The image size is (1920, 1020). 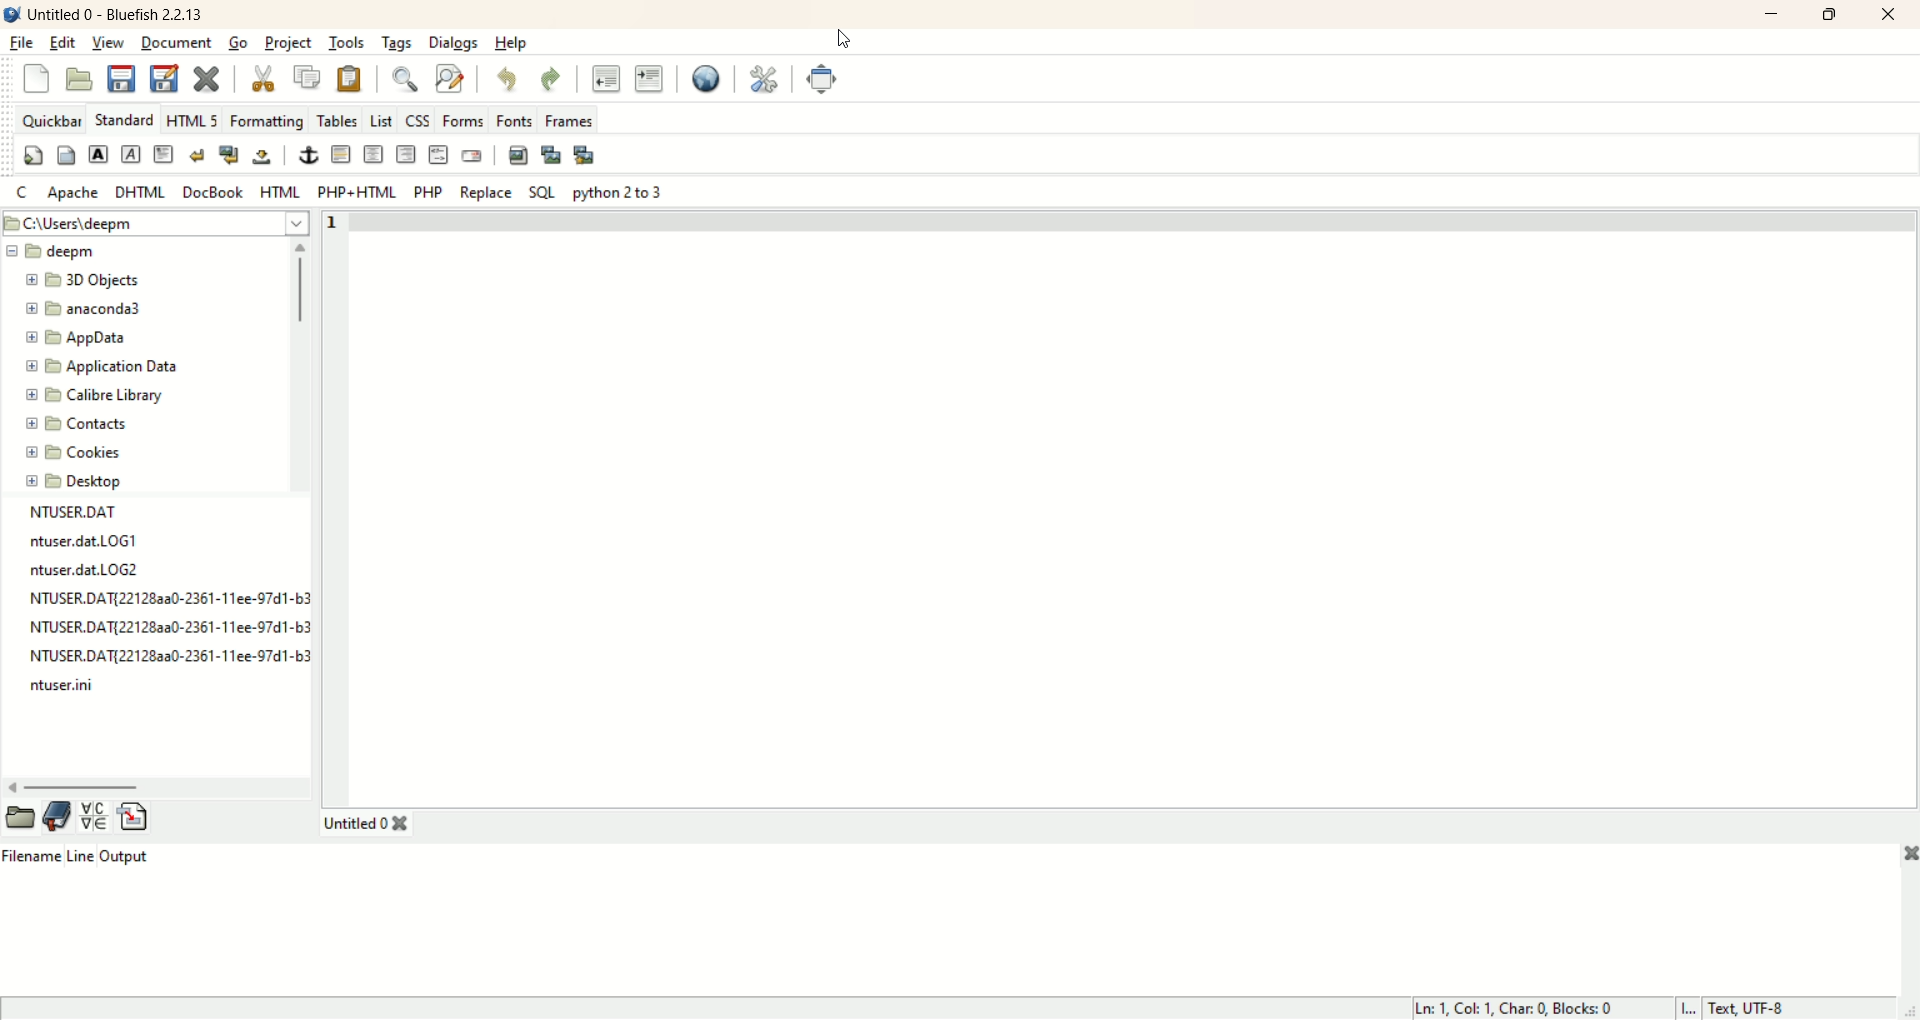 What do you see at coordinates (462, 119) in the screenshot?
I see `forms` at bounding box center [462, 119].